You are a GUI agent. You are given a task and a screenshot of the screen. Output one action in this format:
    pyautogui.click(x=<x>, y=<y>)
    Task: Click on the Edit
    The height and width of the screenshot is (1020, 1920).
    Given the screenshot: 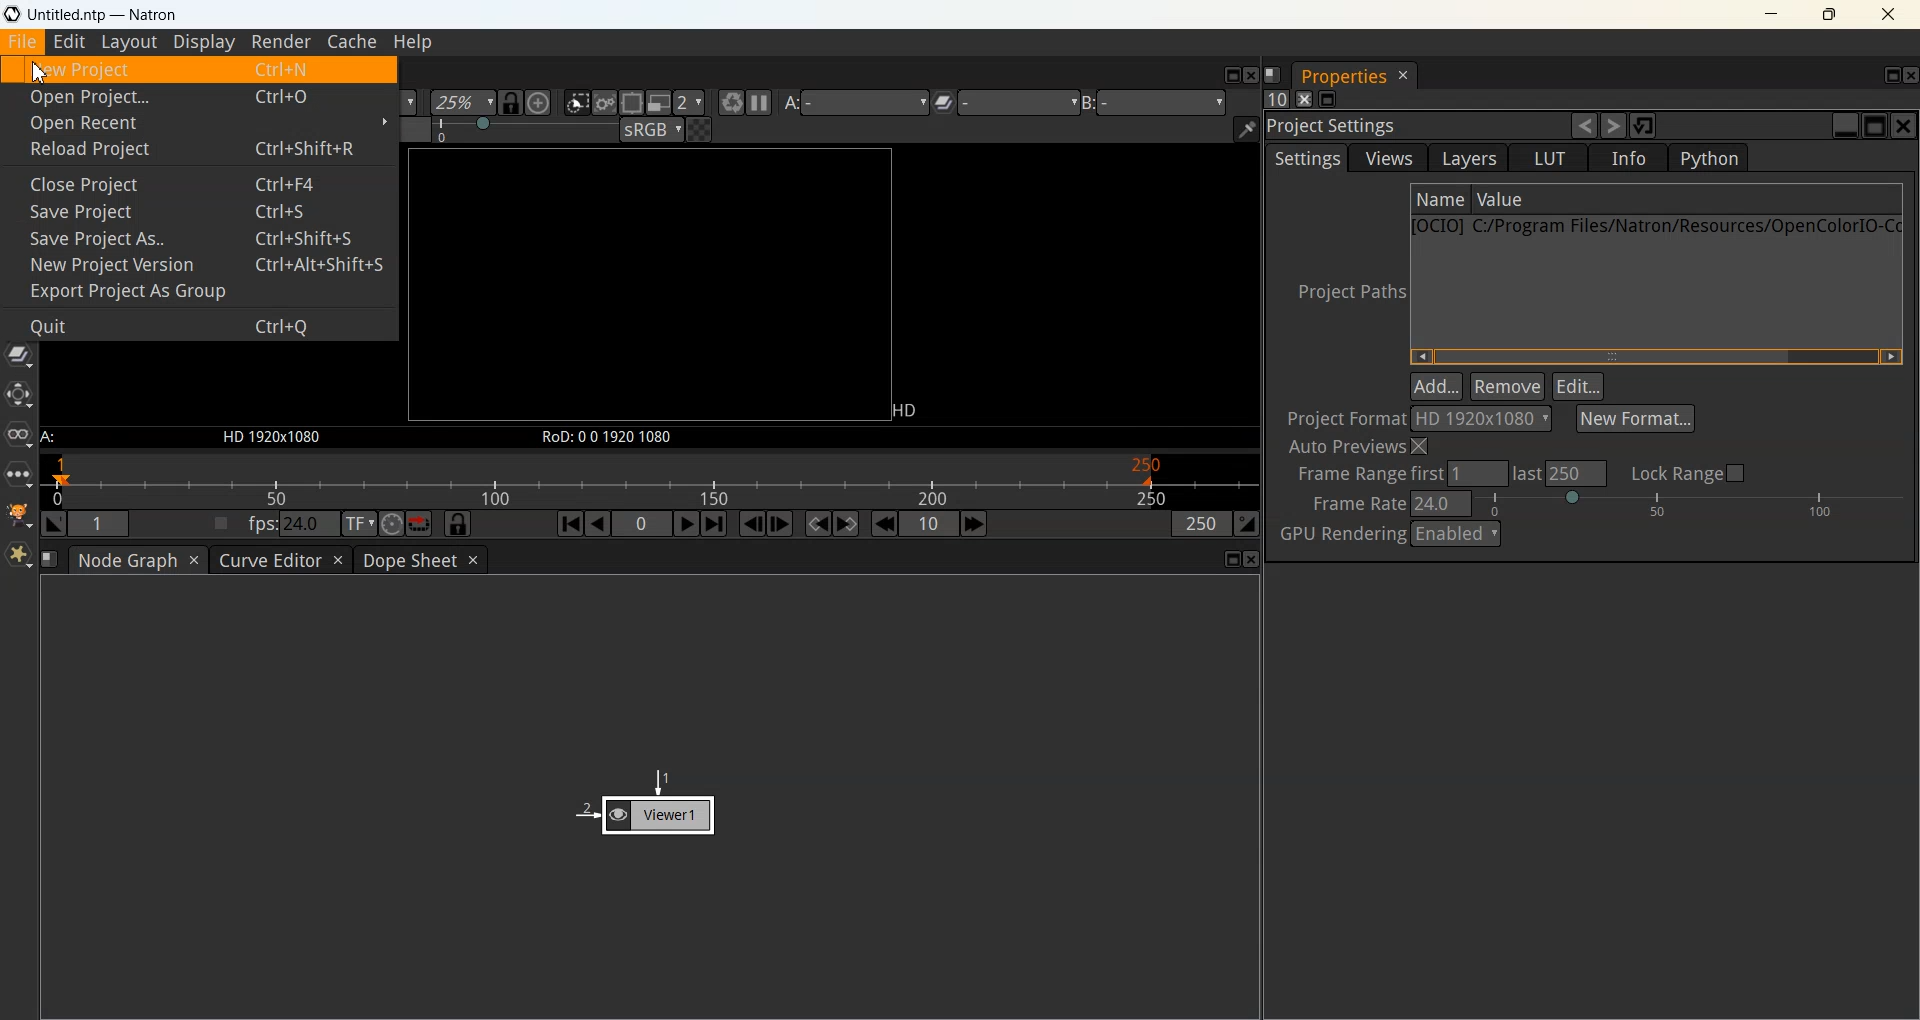 What is the action you would take?
    pyautogui.click(x=70, y=42)
    